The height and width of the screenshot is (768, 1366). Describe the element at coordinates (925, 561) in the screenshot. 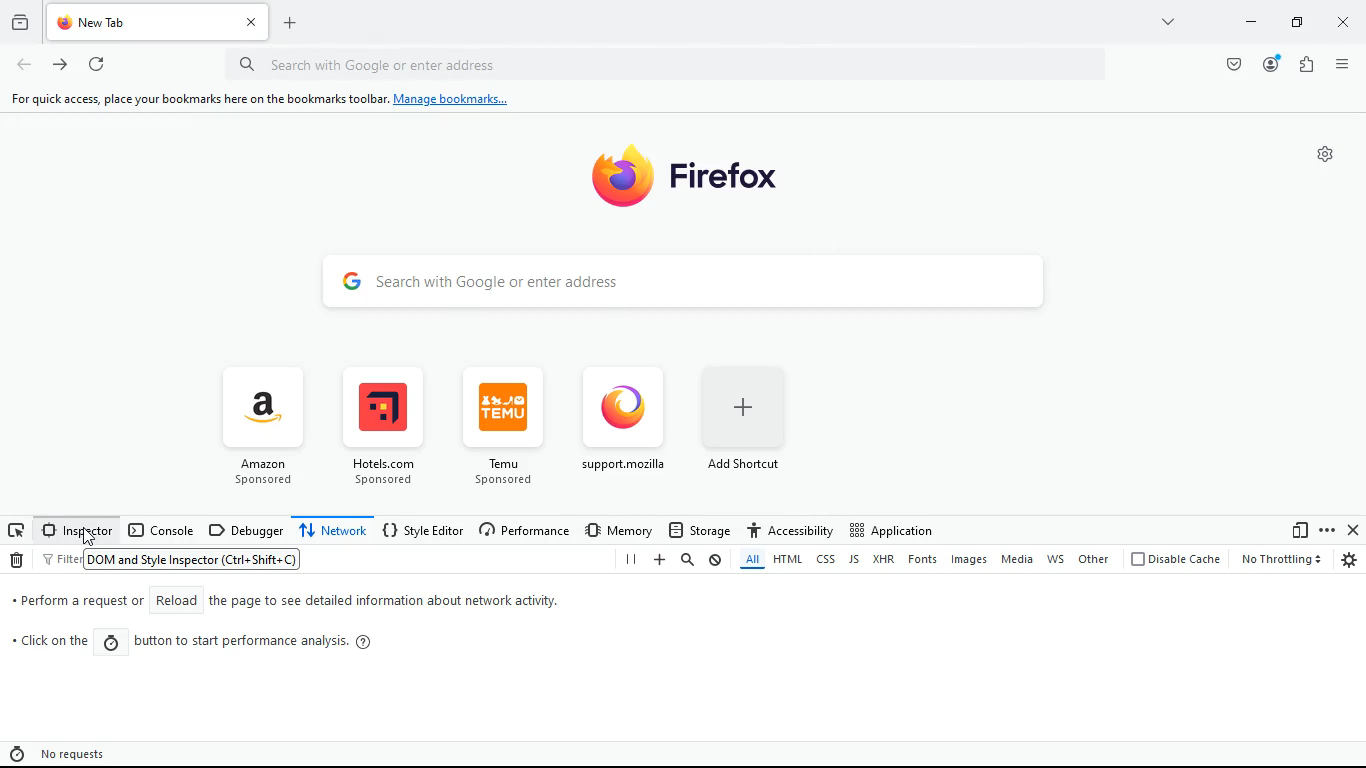

I see `fonts` at that location.